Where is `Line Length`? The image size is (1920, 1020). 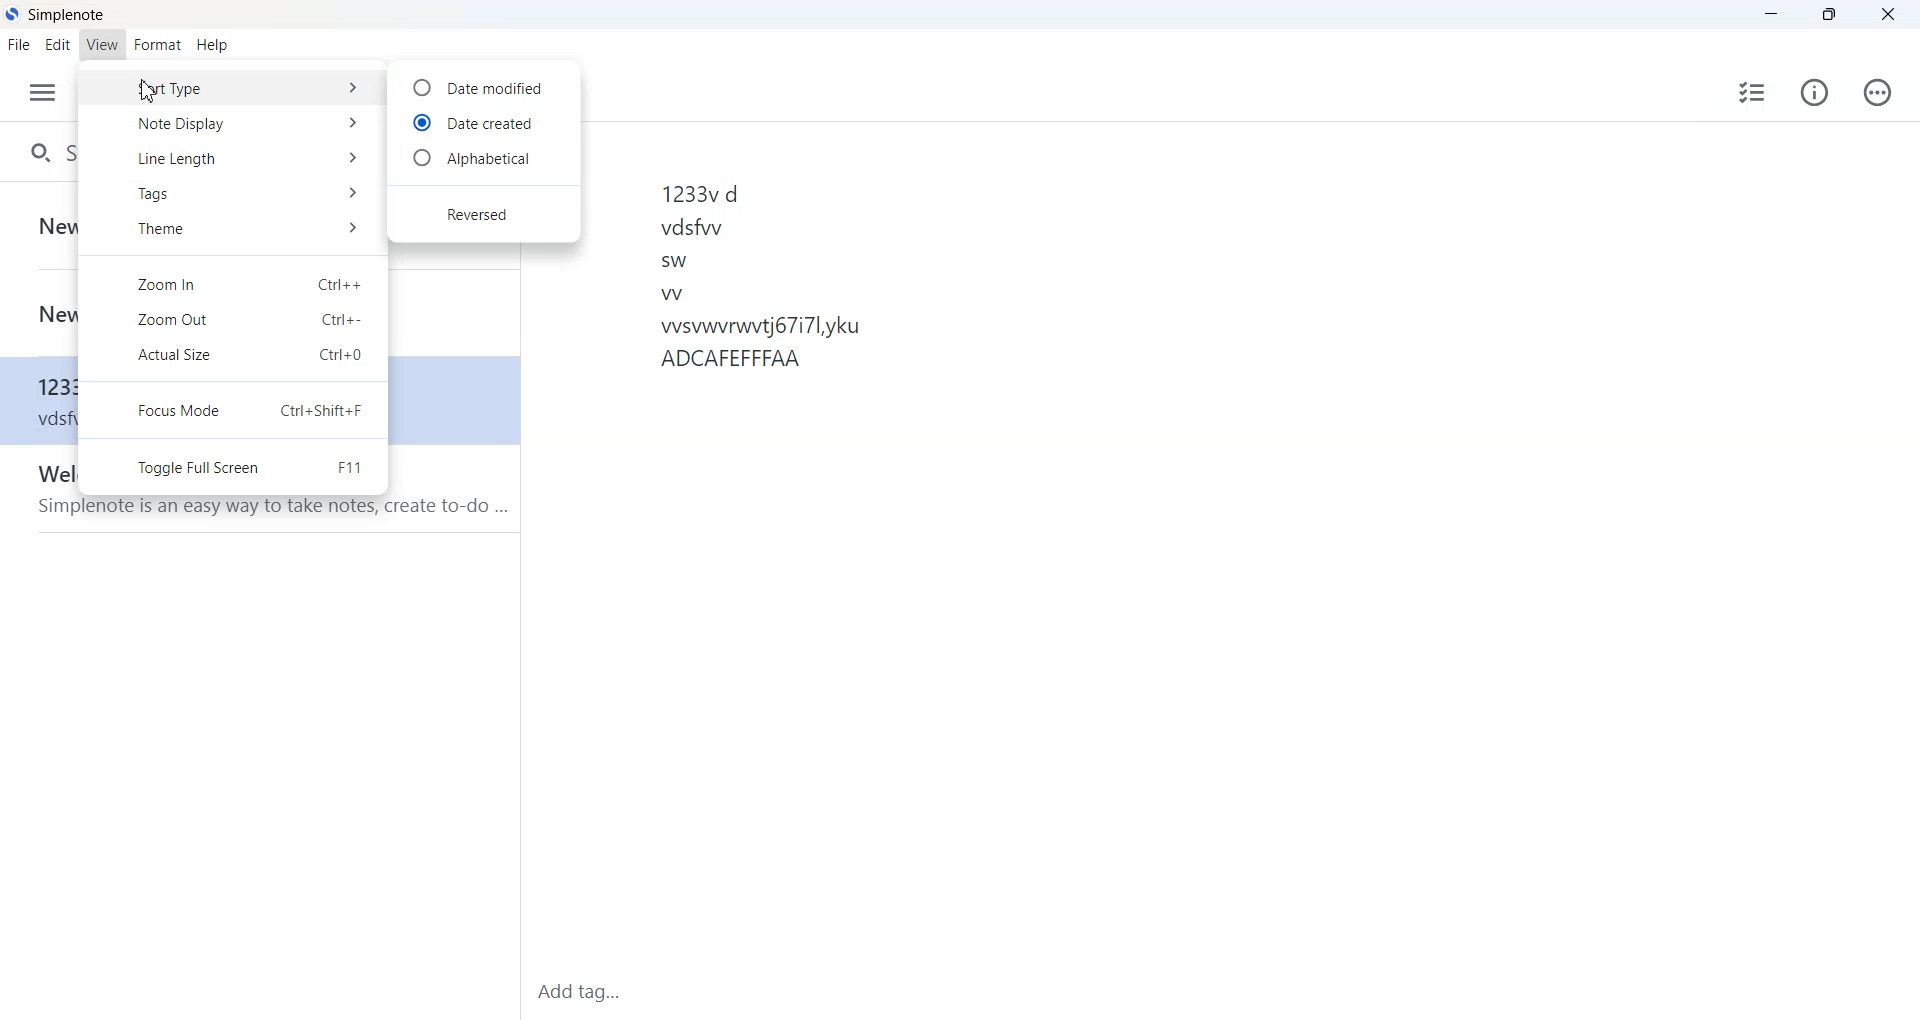 Line Length is located at coordinates (233, 156).